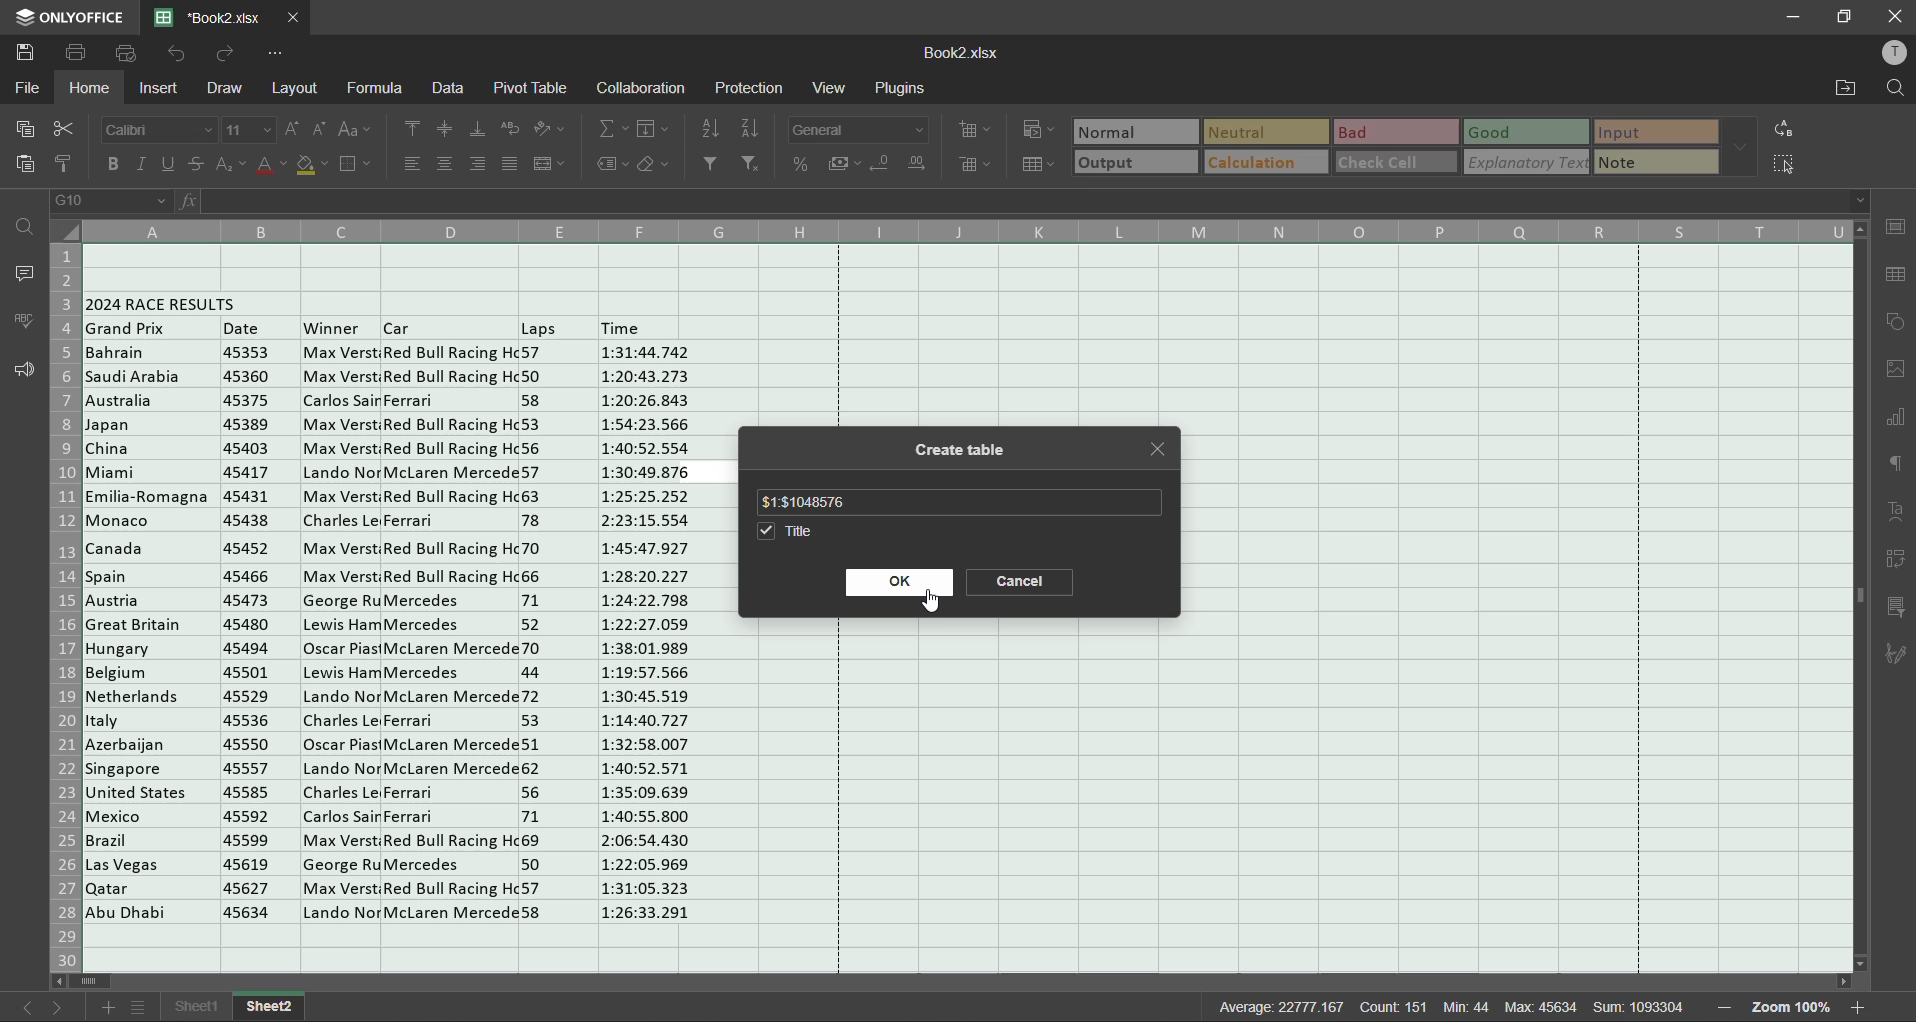 The height and width of the screenshot is (1022, 1916). I want to click on increment size, so click(294, 129).